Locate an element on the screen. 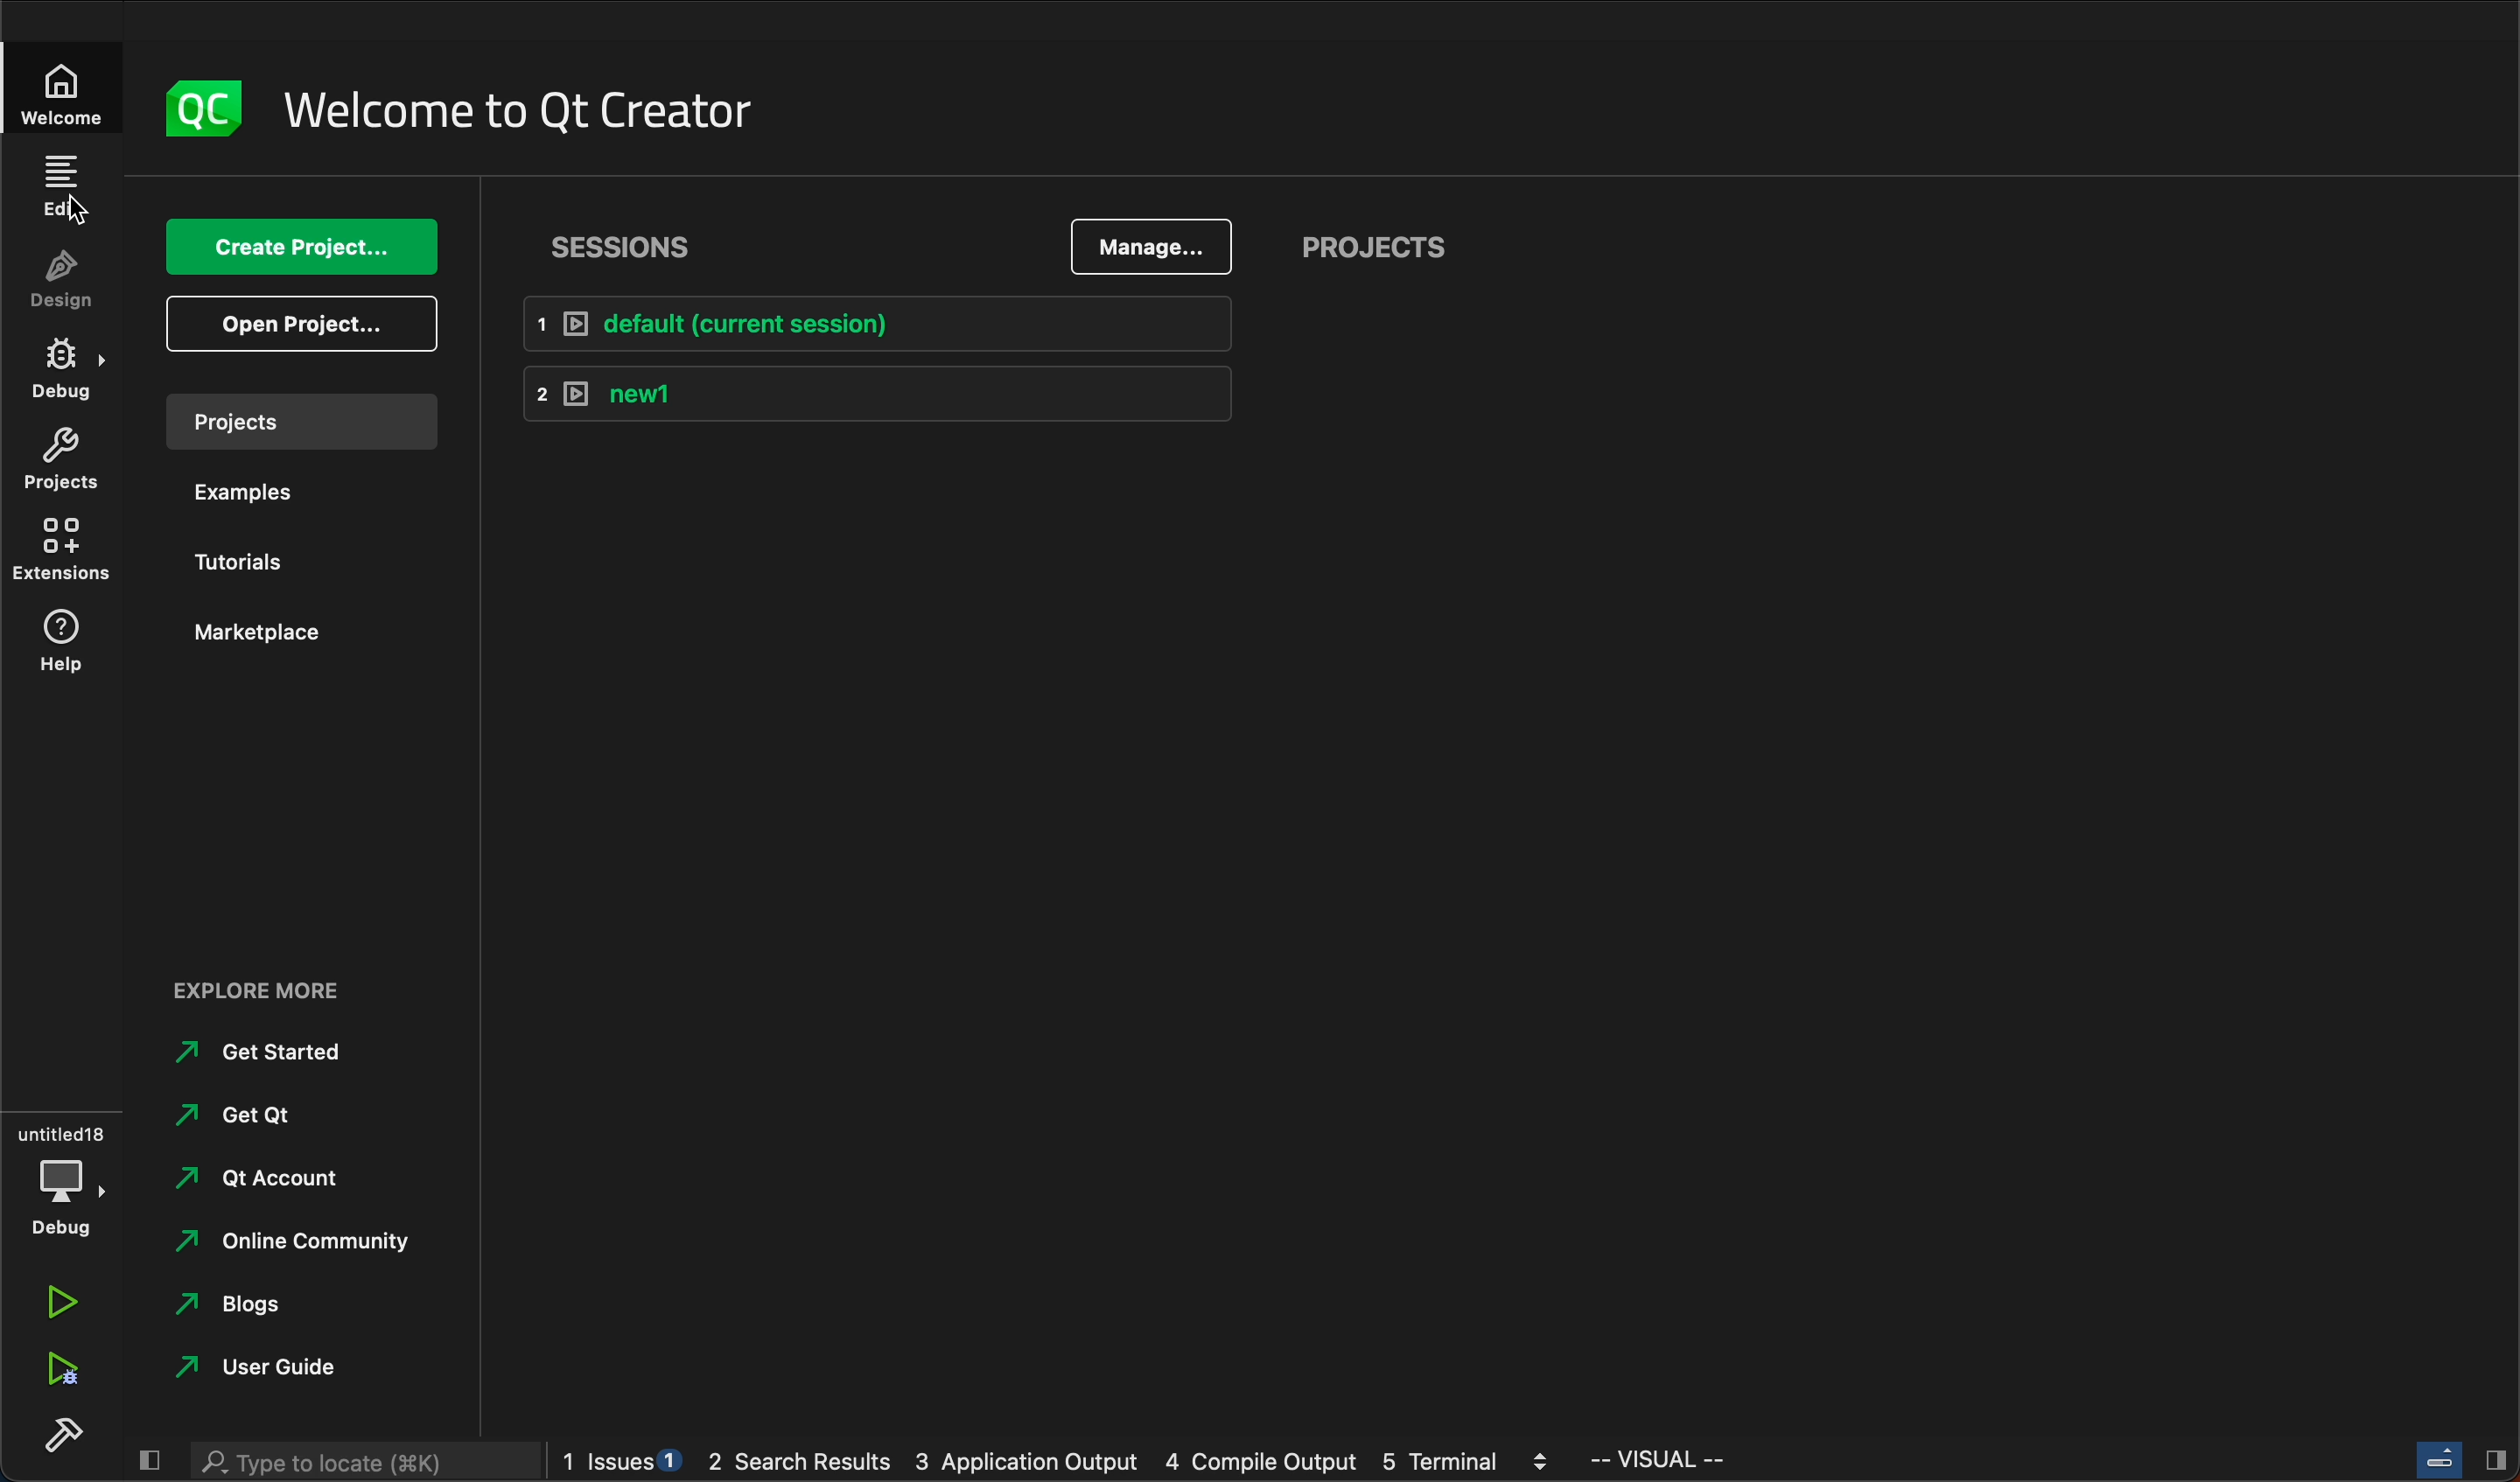  community is located at coordinates (301, 1243).